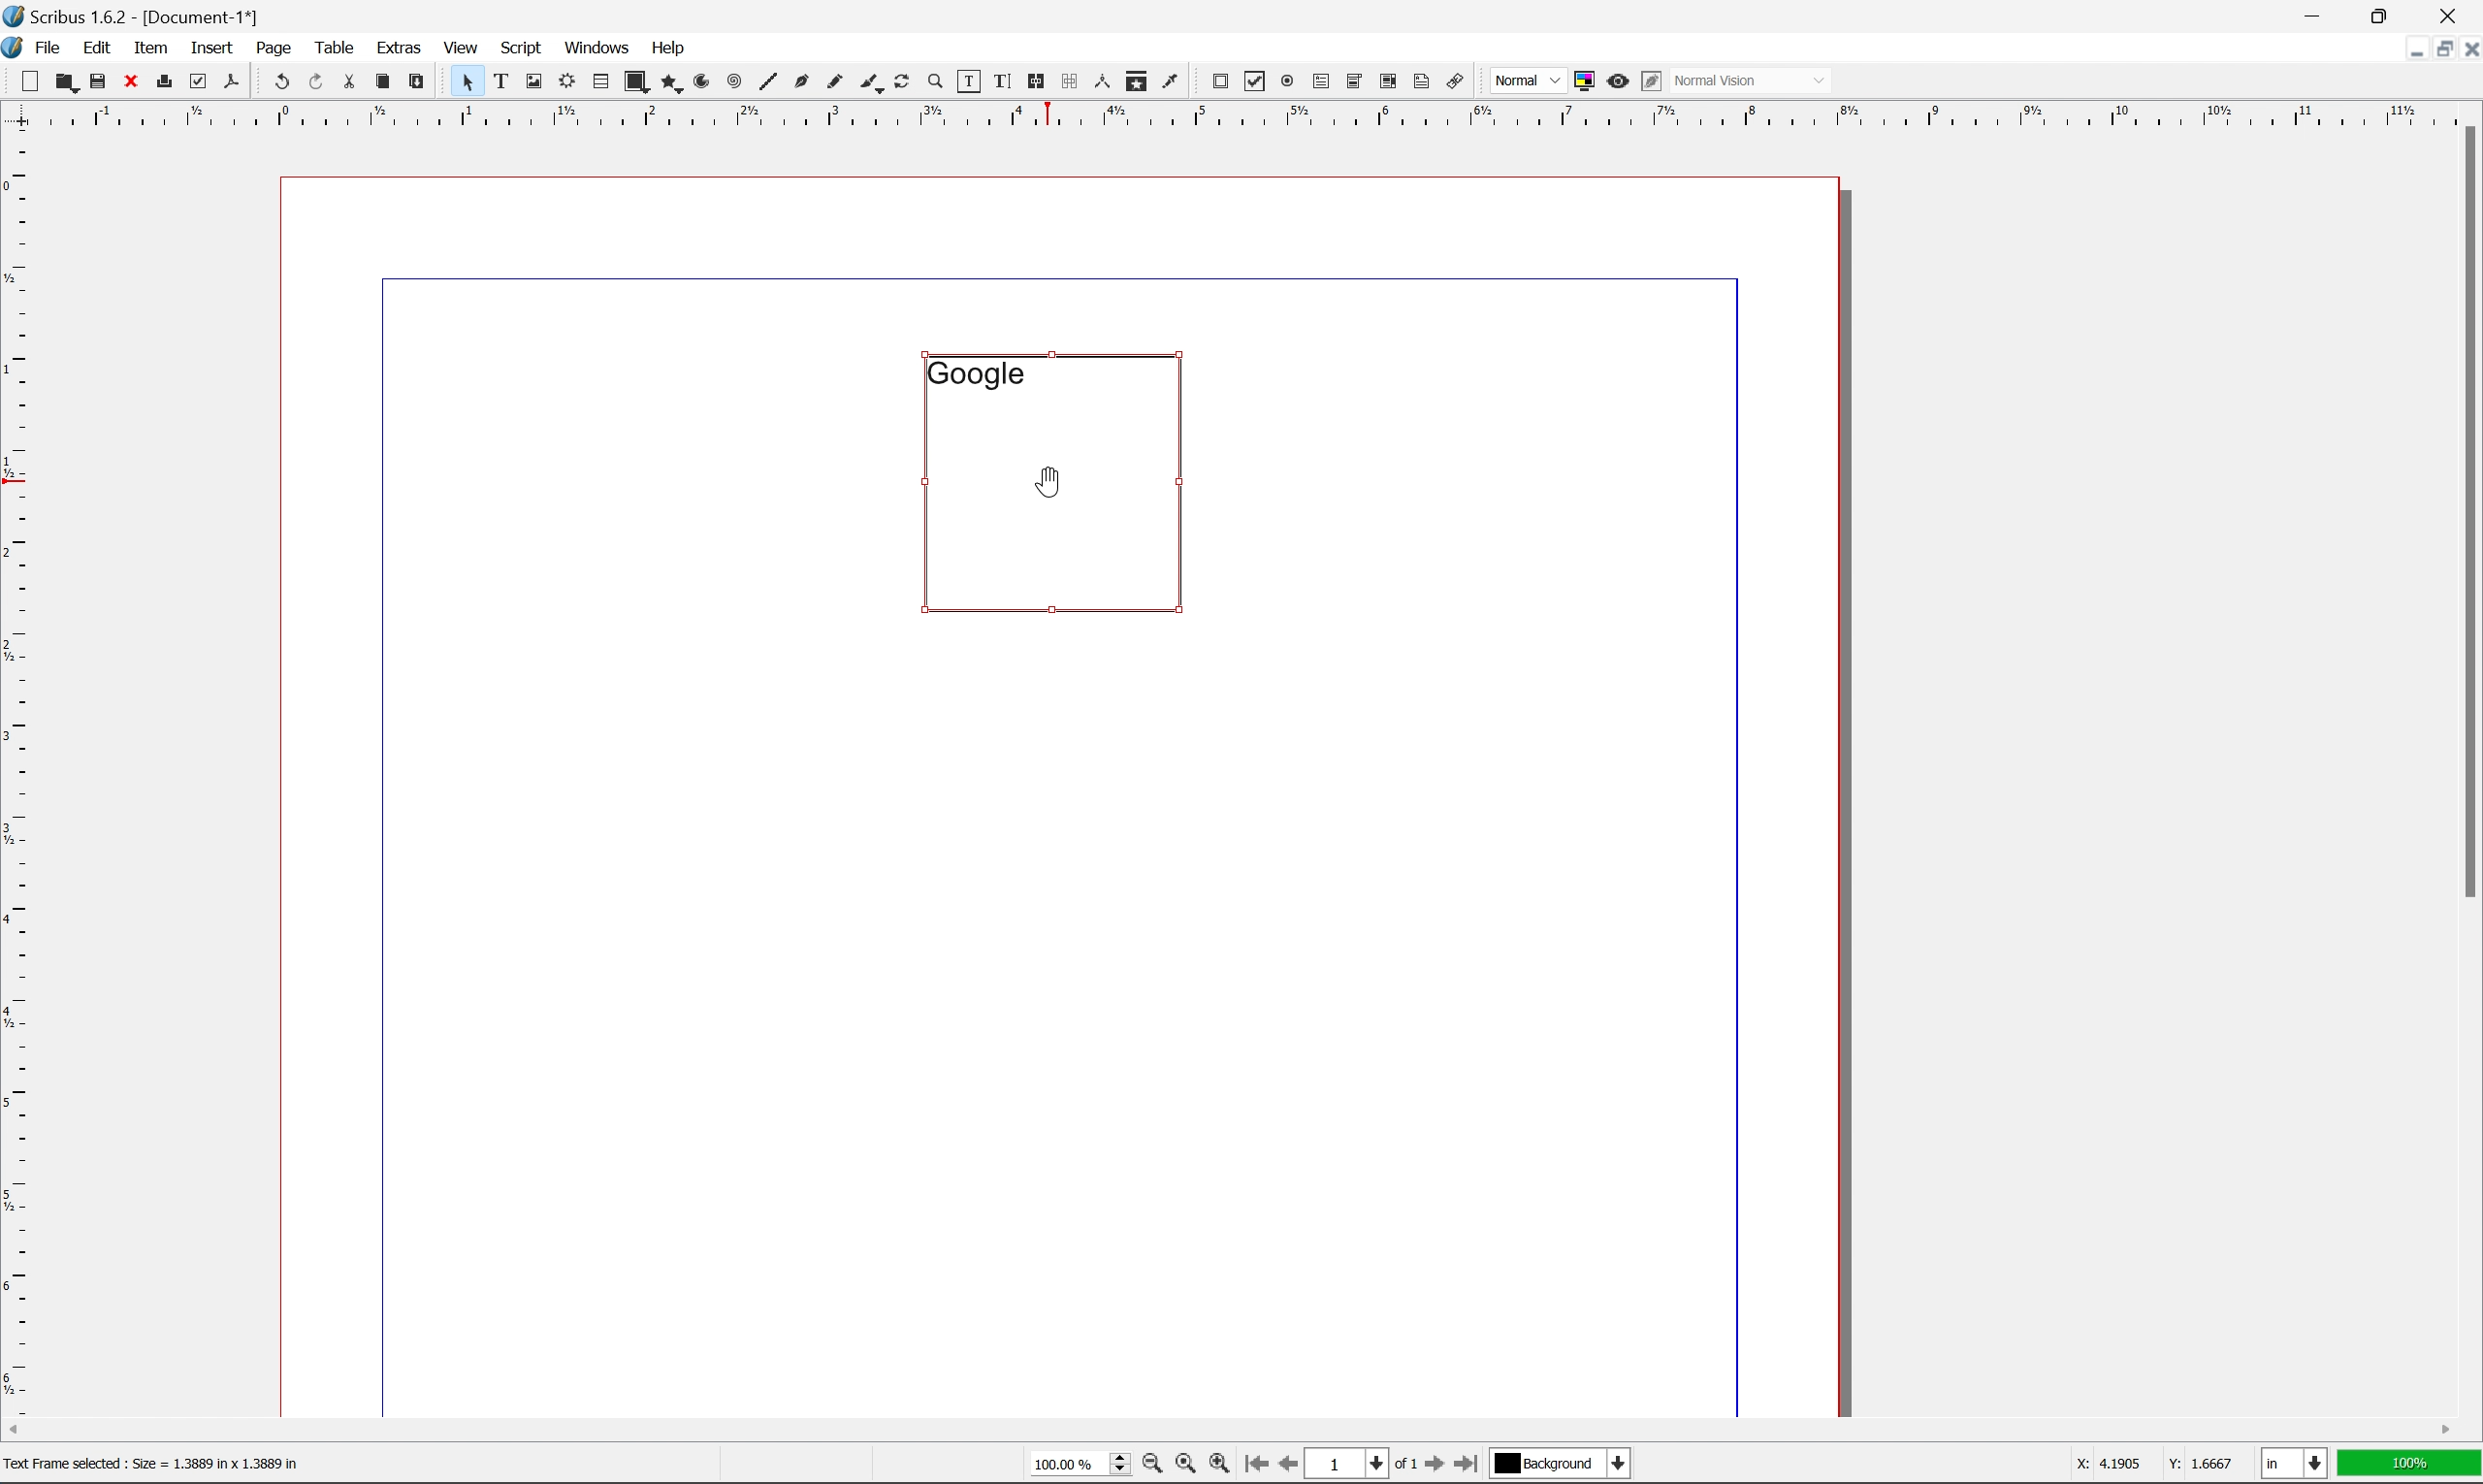 The width and height of the screenshot is (2483, 1484). Describe the element at coordinates (1101, 81) in the screenshot. I see `measurements` at that location.